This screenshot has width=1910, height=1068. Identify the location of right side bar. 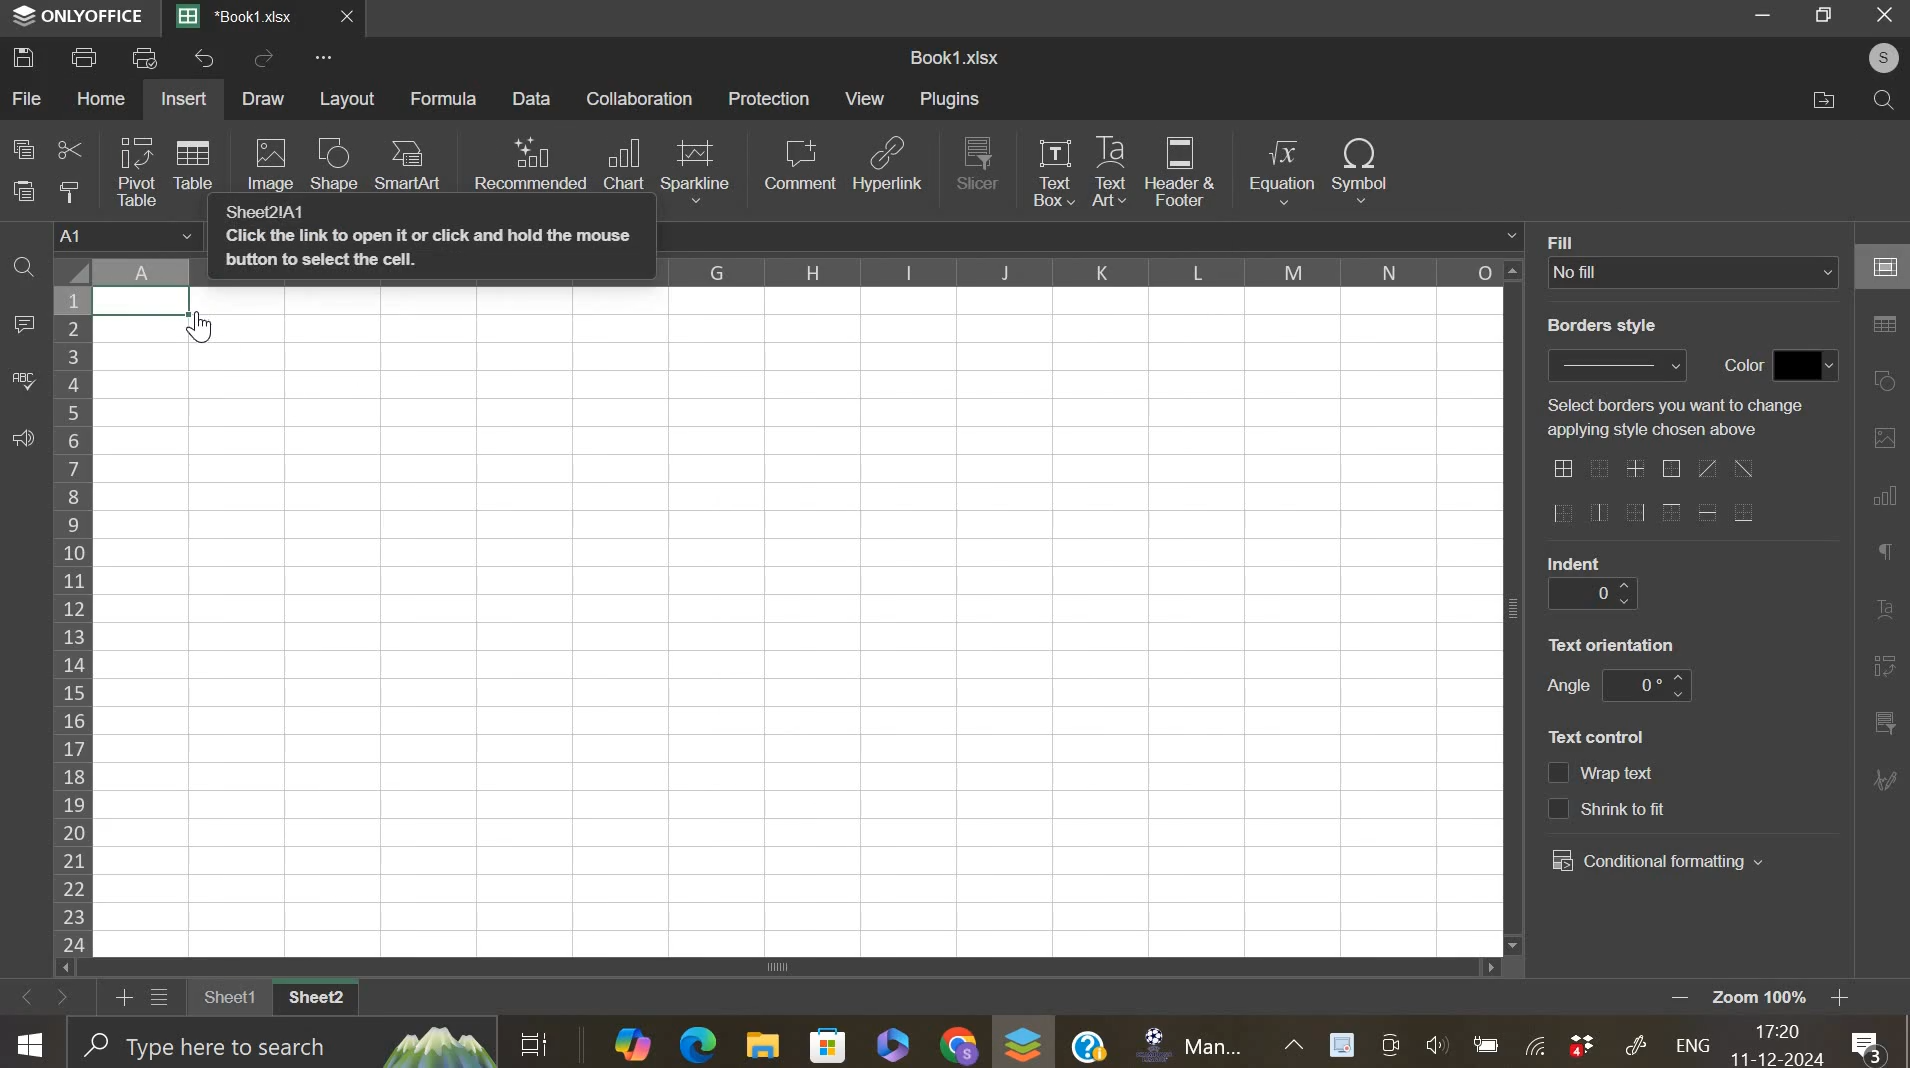
(1880, 512).